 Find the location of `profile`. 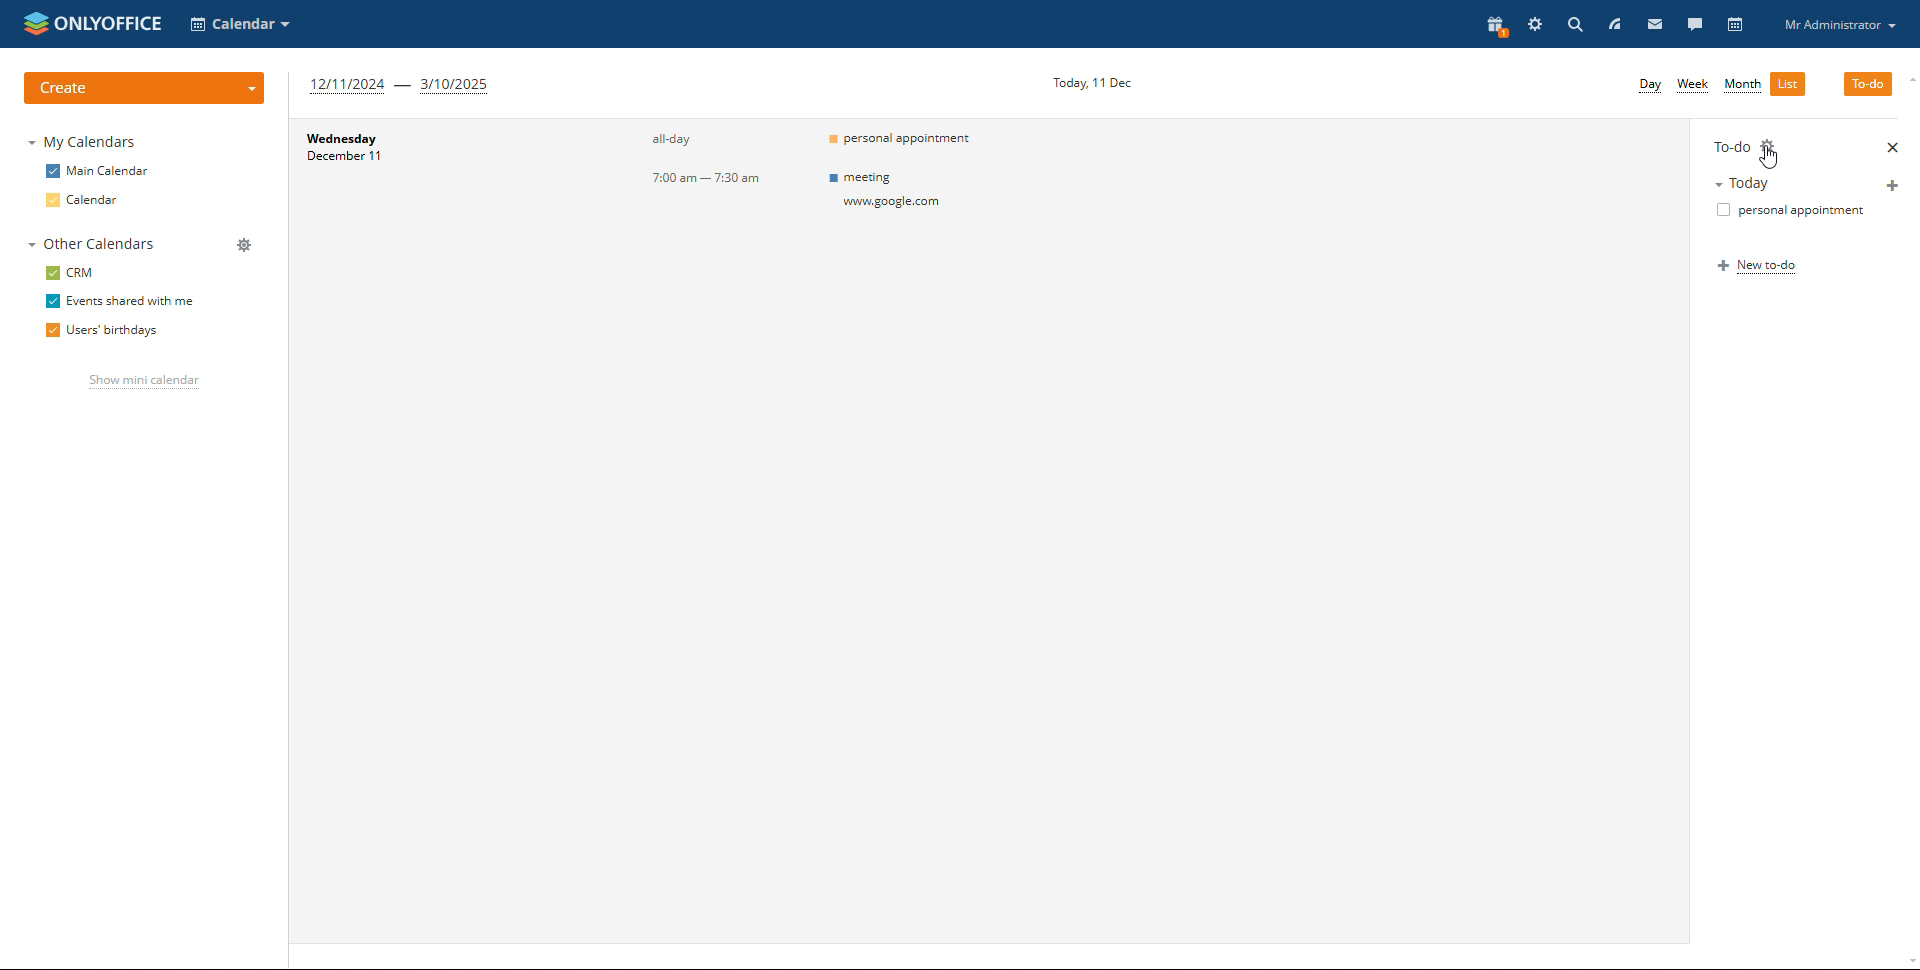

profile is located at coordinates (1839, 23).